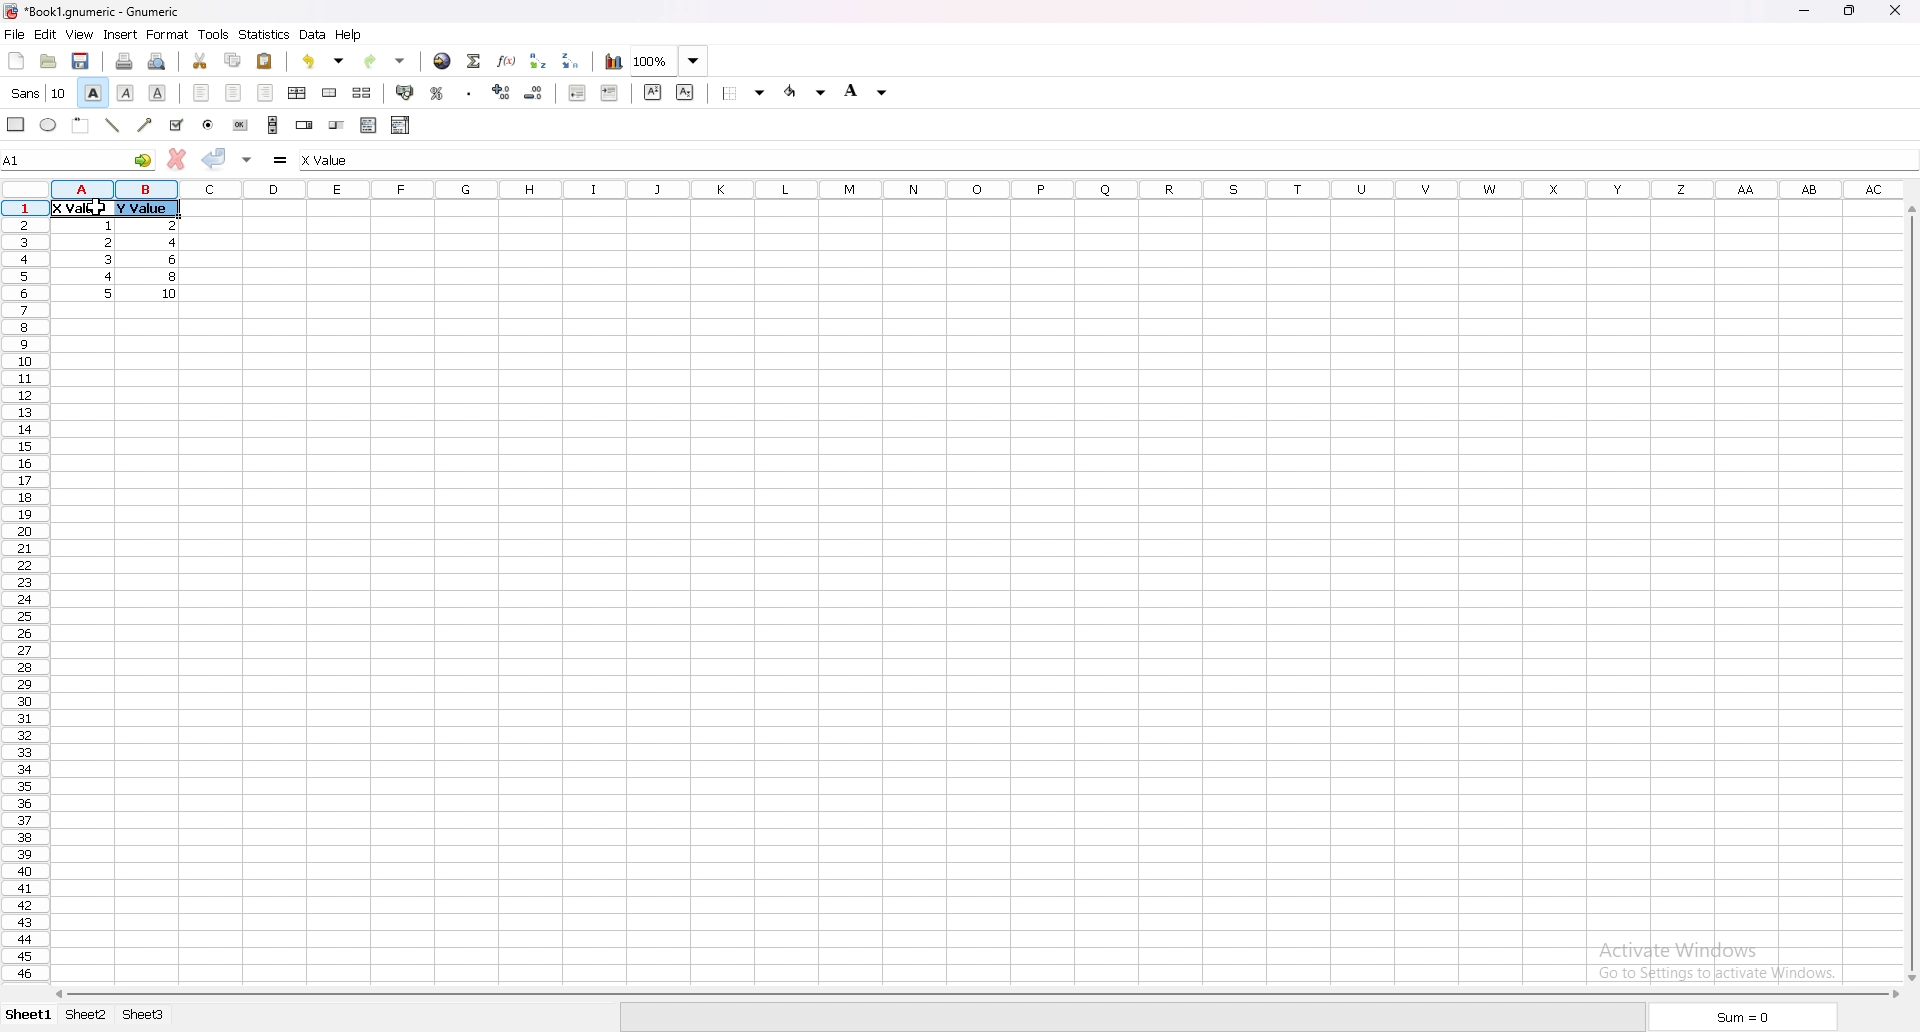 This screenshot has height=1032, width=1920. I want to click on underline, so click(157, 93).